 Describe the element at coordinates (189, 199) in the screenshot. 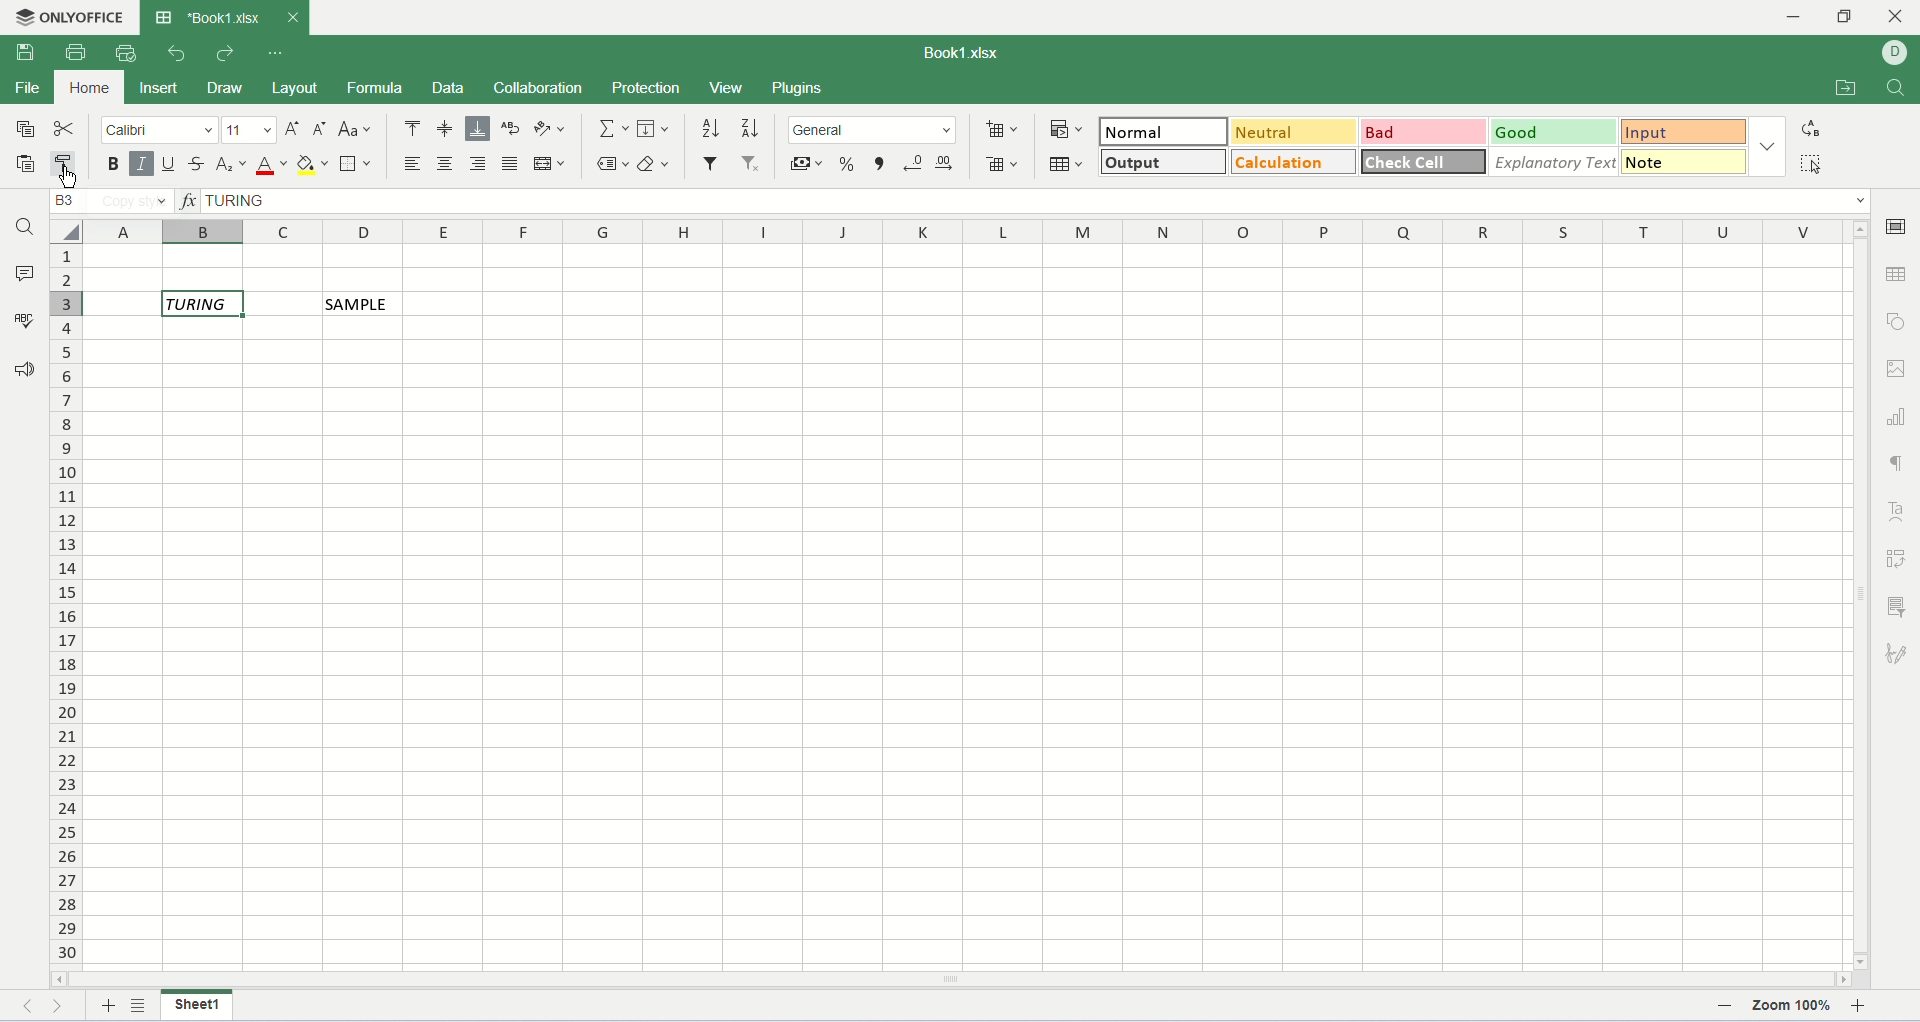

I see `insert function` at that location.